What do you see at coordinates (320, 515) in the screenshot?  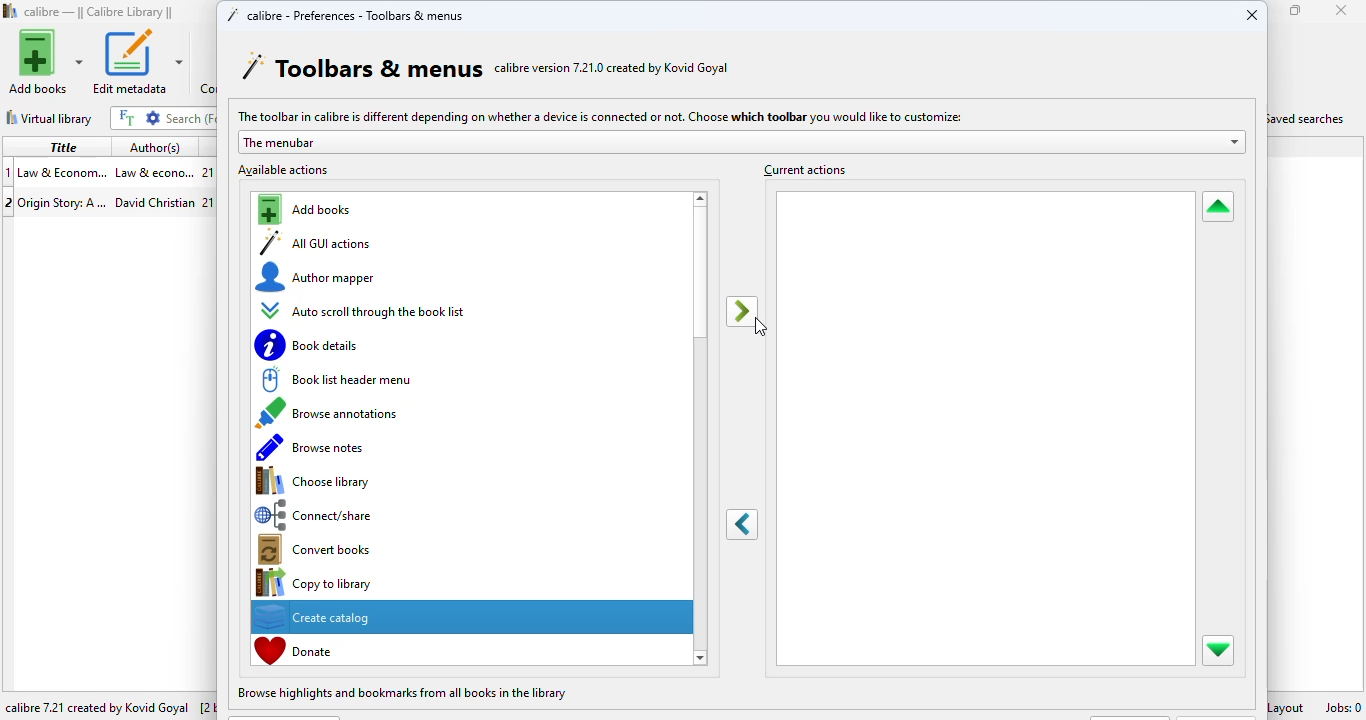 I see `connect/share` at bounding box center [320, 515].